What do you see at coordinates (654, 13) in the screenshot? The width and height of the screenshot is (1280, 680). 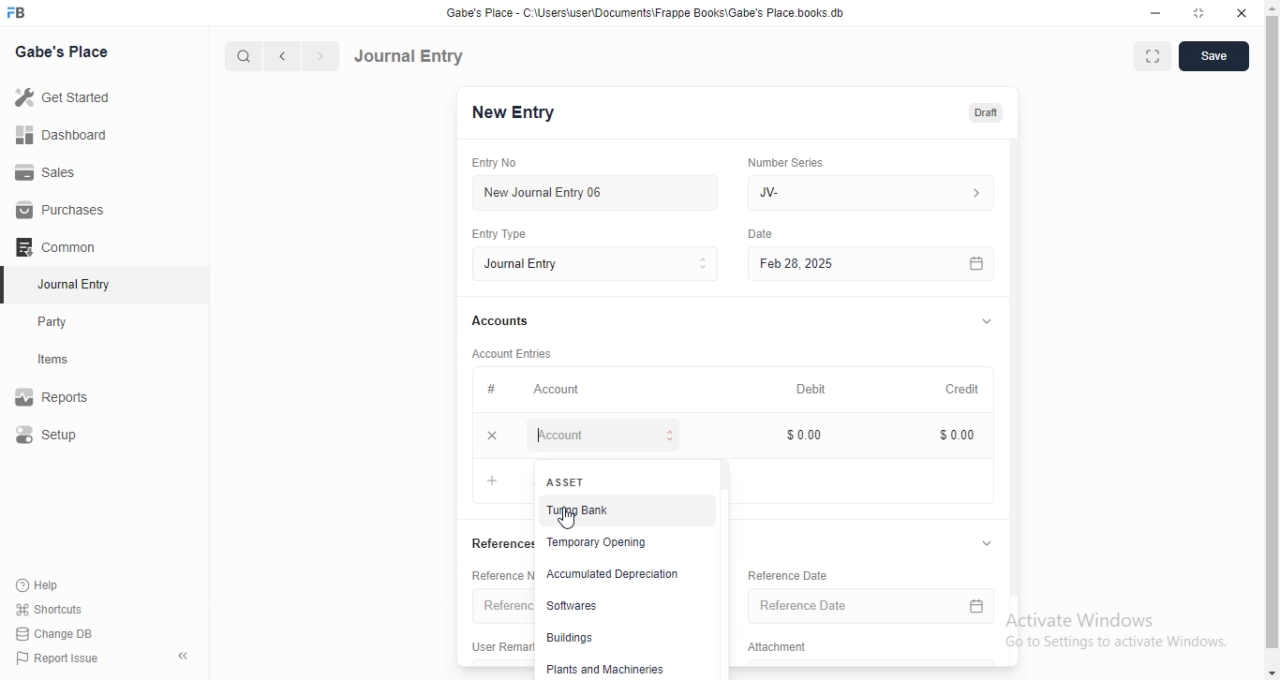 I see `Gabe's Place - C\Users\userDocuments Frappe Books\Gabe's Place books db.` at bounding box center [654, 13].